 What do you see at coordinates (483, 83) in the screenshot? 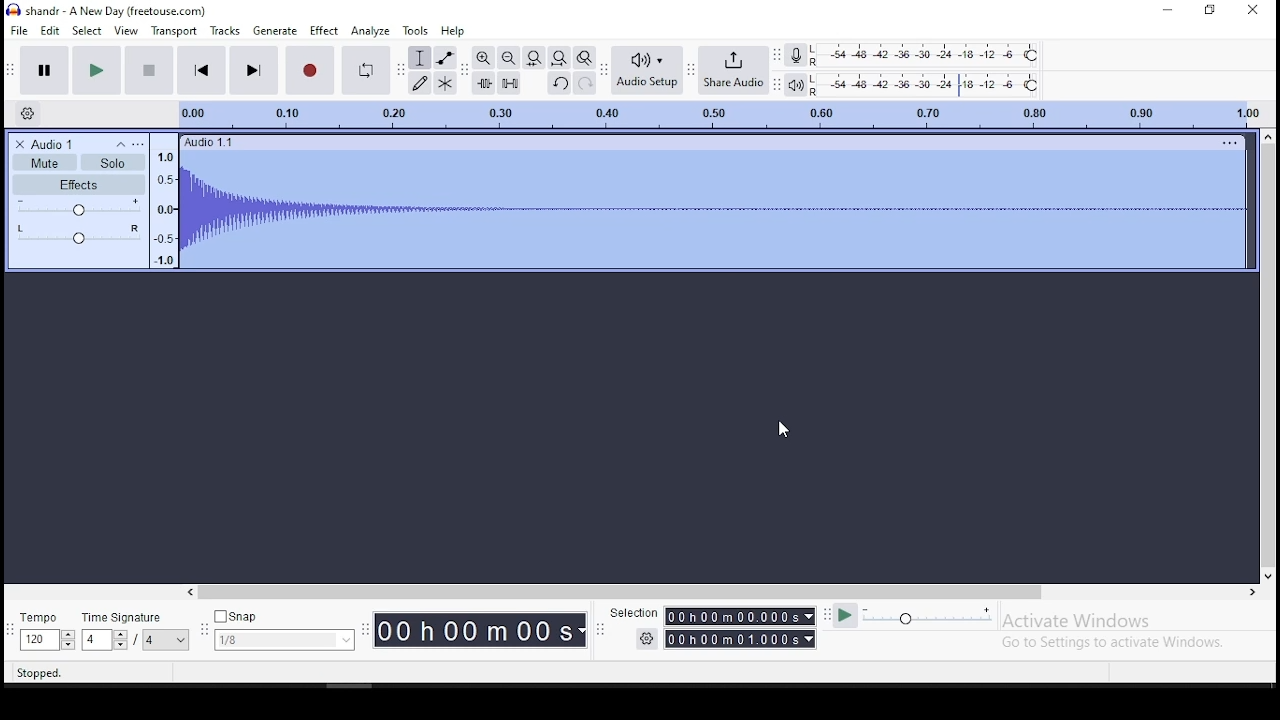
I see `trim audio outside selection` at bounding box center [483, 83].